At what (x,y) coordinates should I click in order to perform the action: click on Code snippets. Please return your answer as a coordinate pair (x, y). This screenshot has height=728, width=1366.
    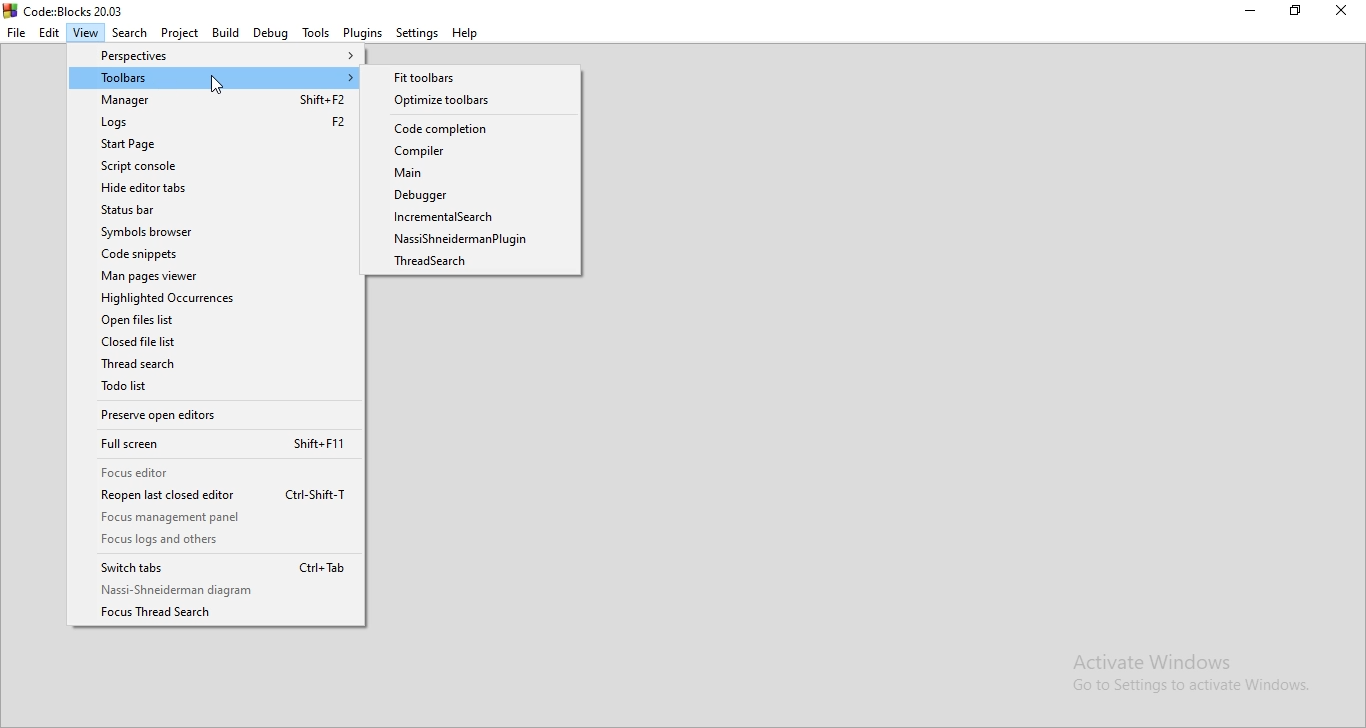
    Looking at the image, I should click on (214, 255).